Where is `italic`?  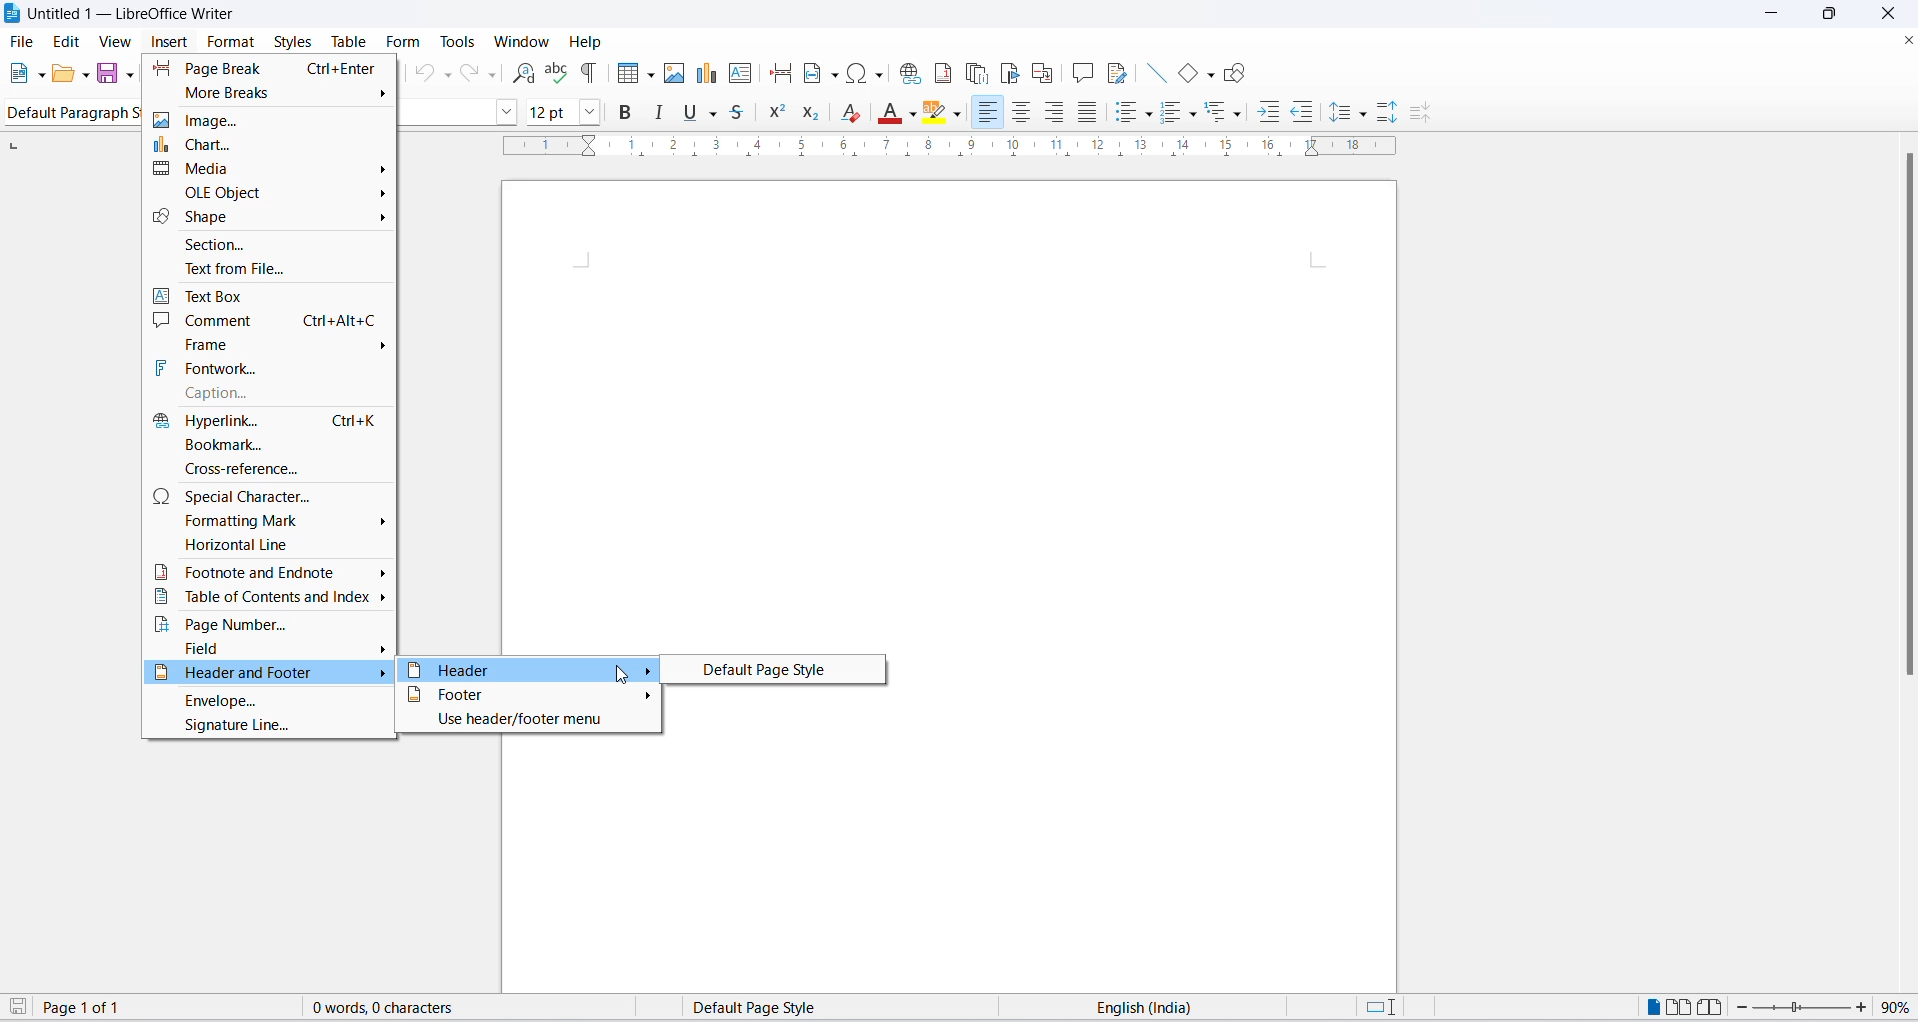 italic is located at coordinates (659, 113).